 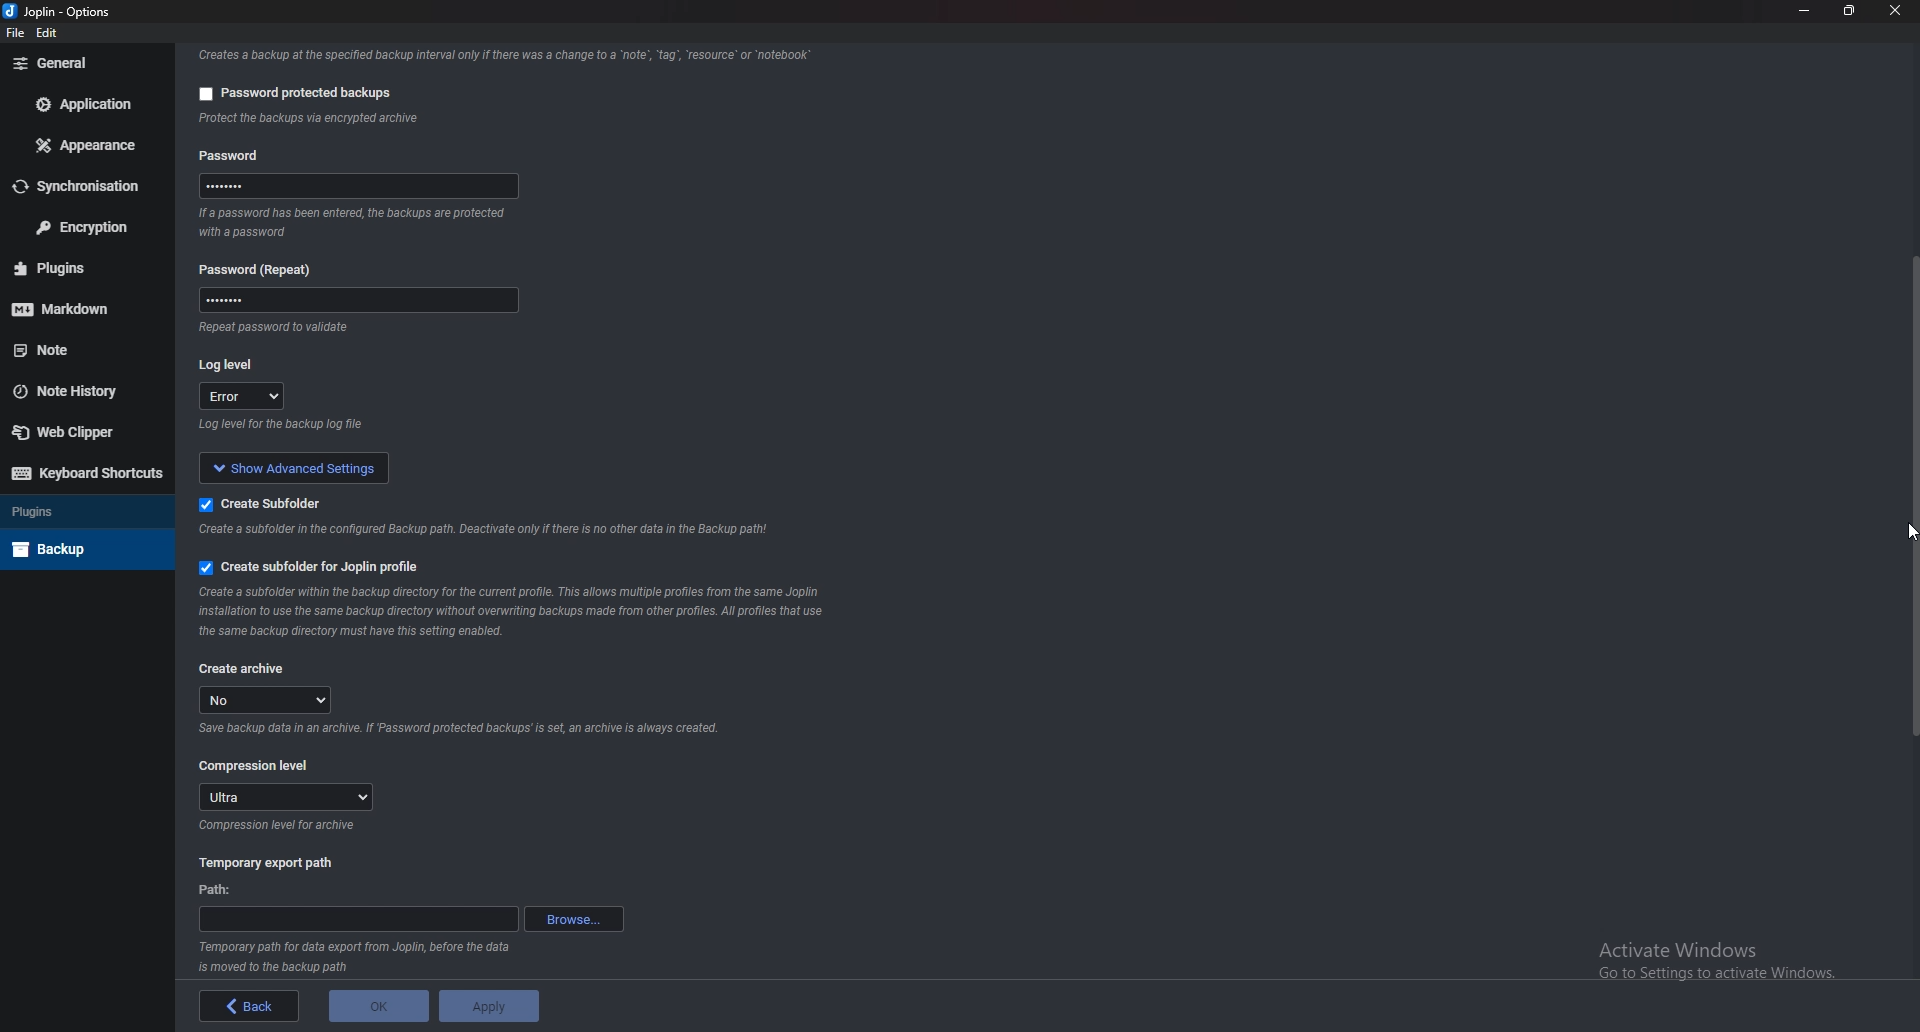 I want to click on edit, so click(x=48, y=34).